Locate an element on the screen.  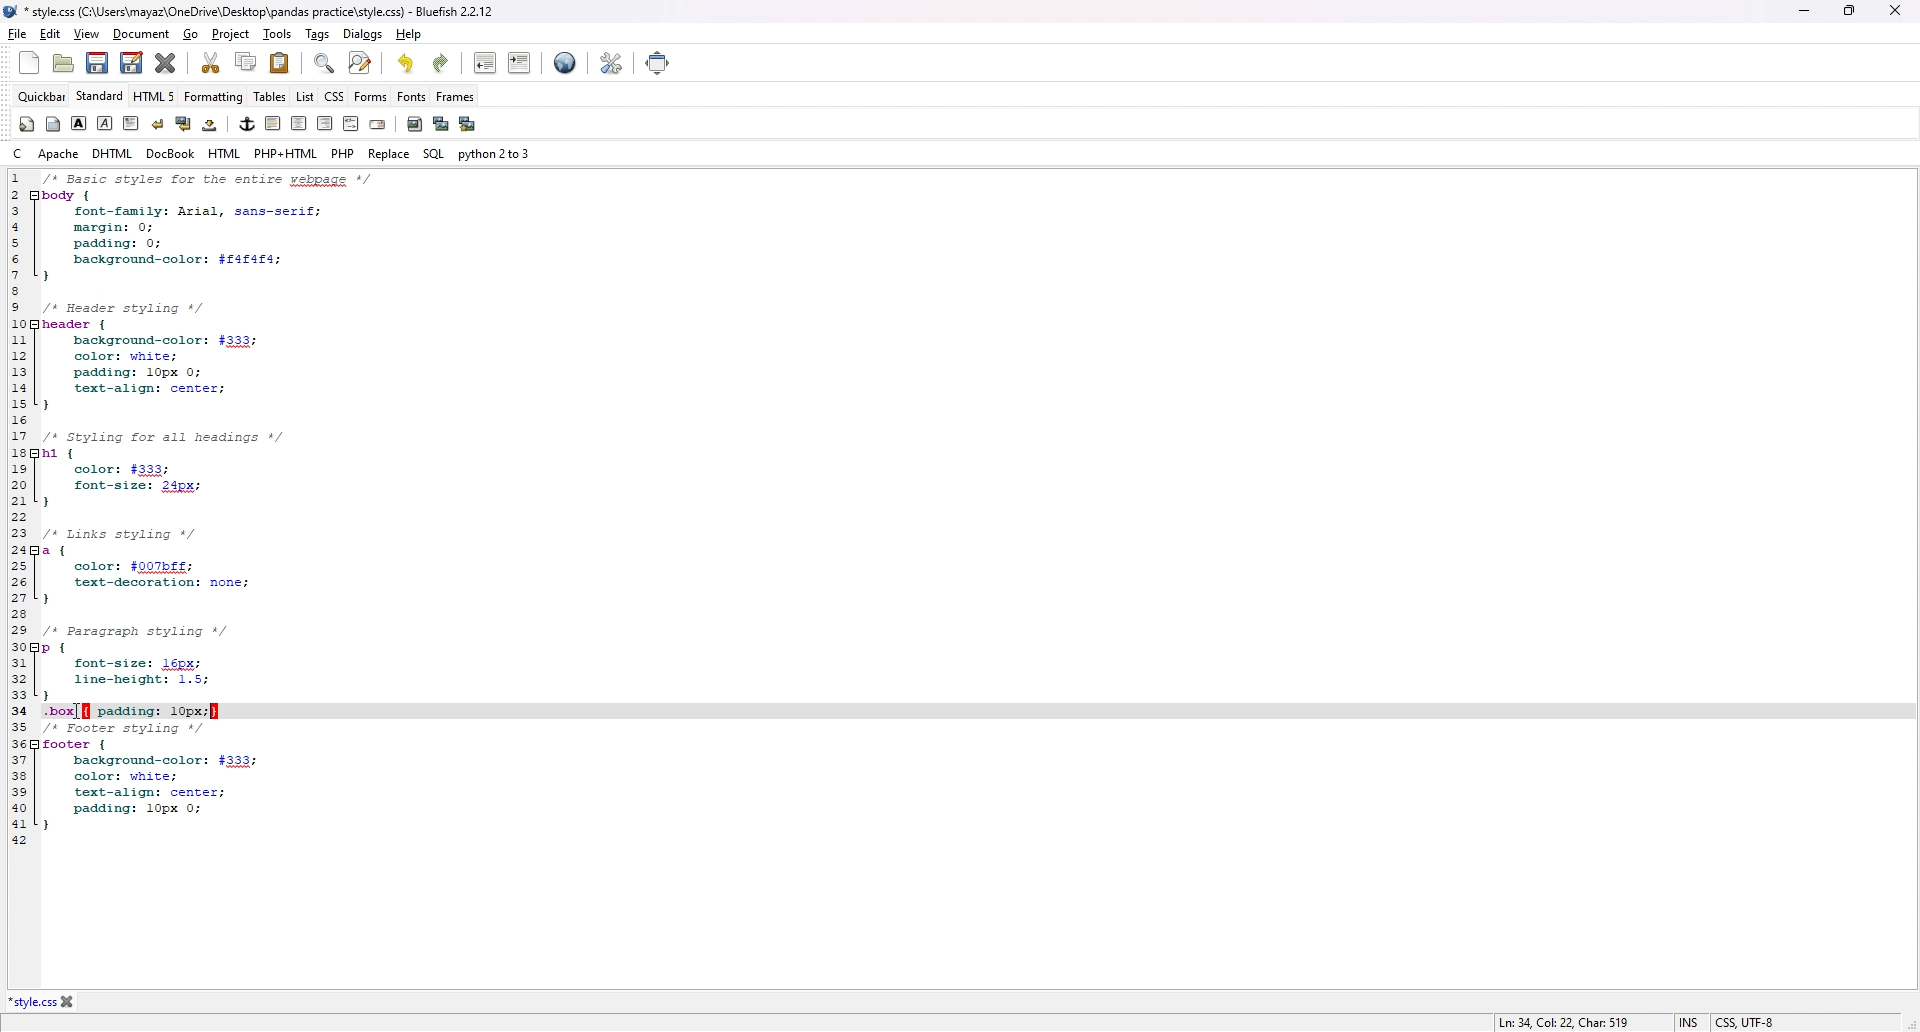
code is located at coordinates (252, 508).